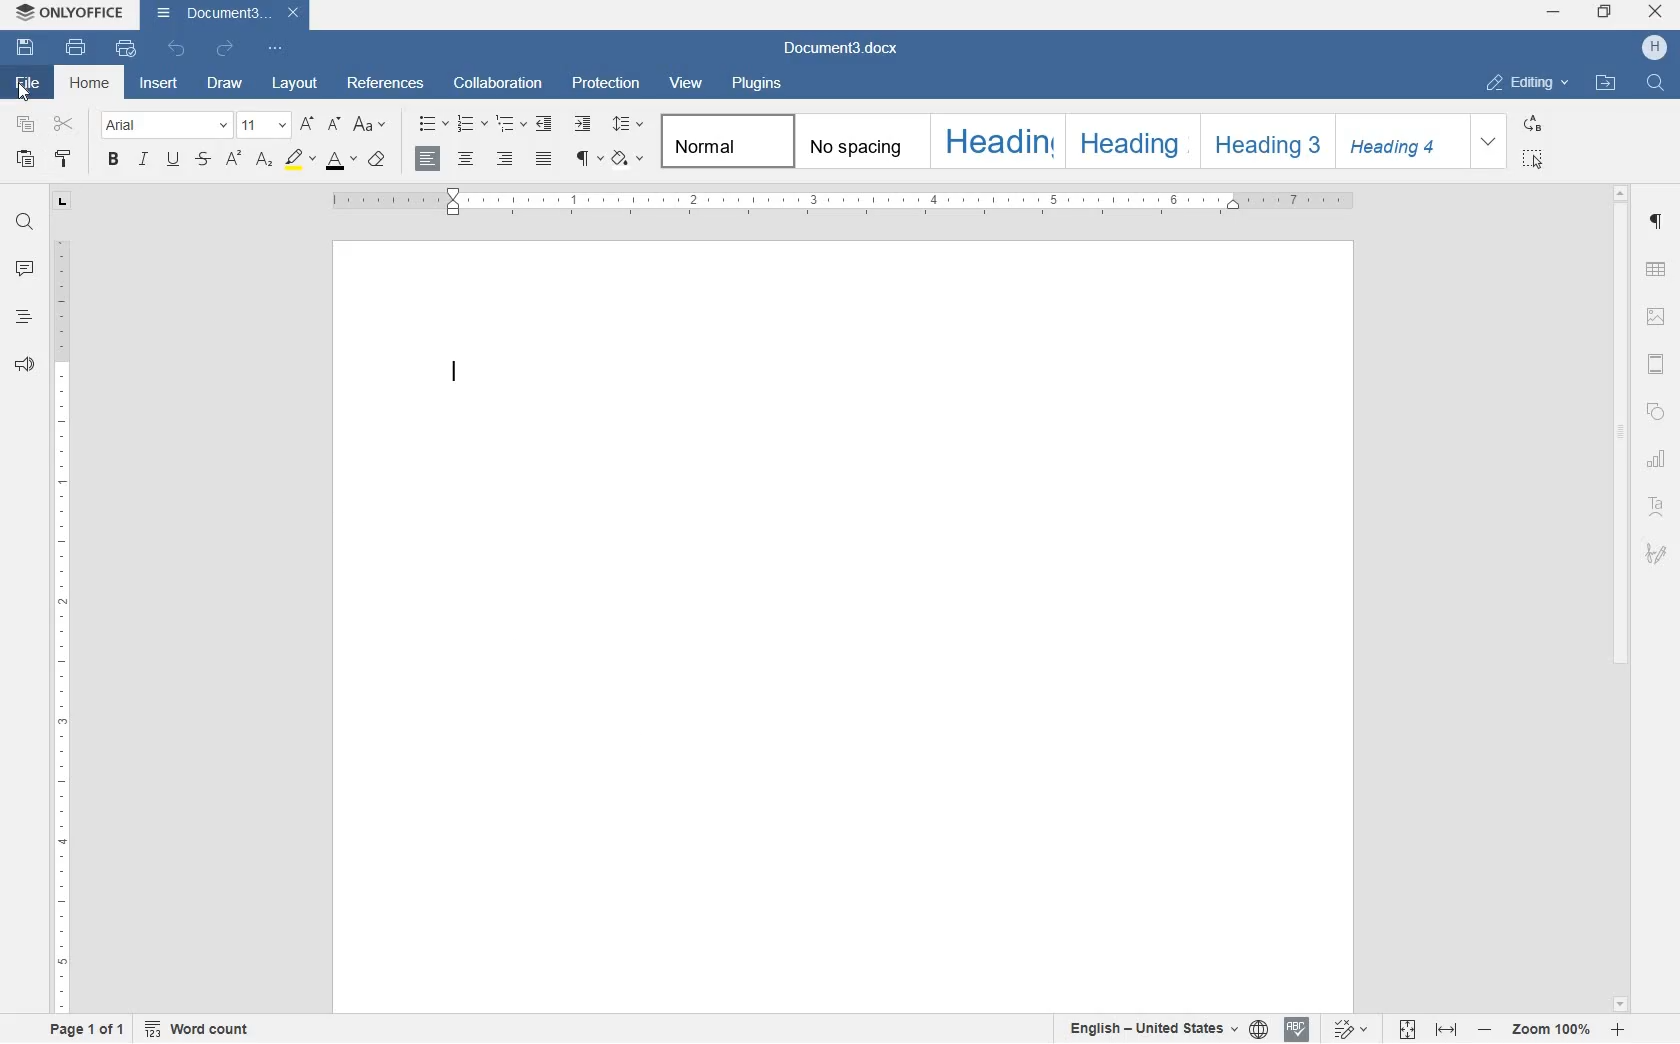 The image size is (1680, 1044). I want to click on file, so click(28, 83).